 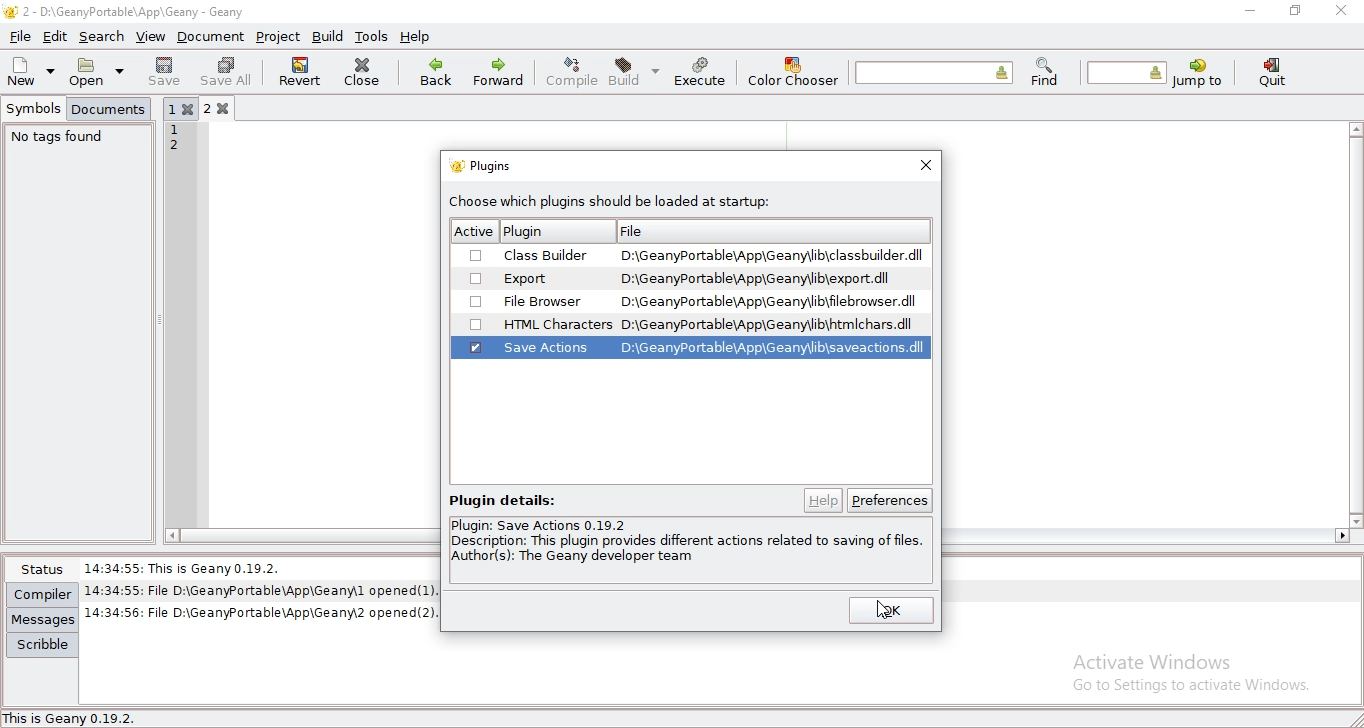 I want to click on tools, so click(x=372, y=36).